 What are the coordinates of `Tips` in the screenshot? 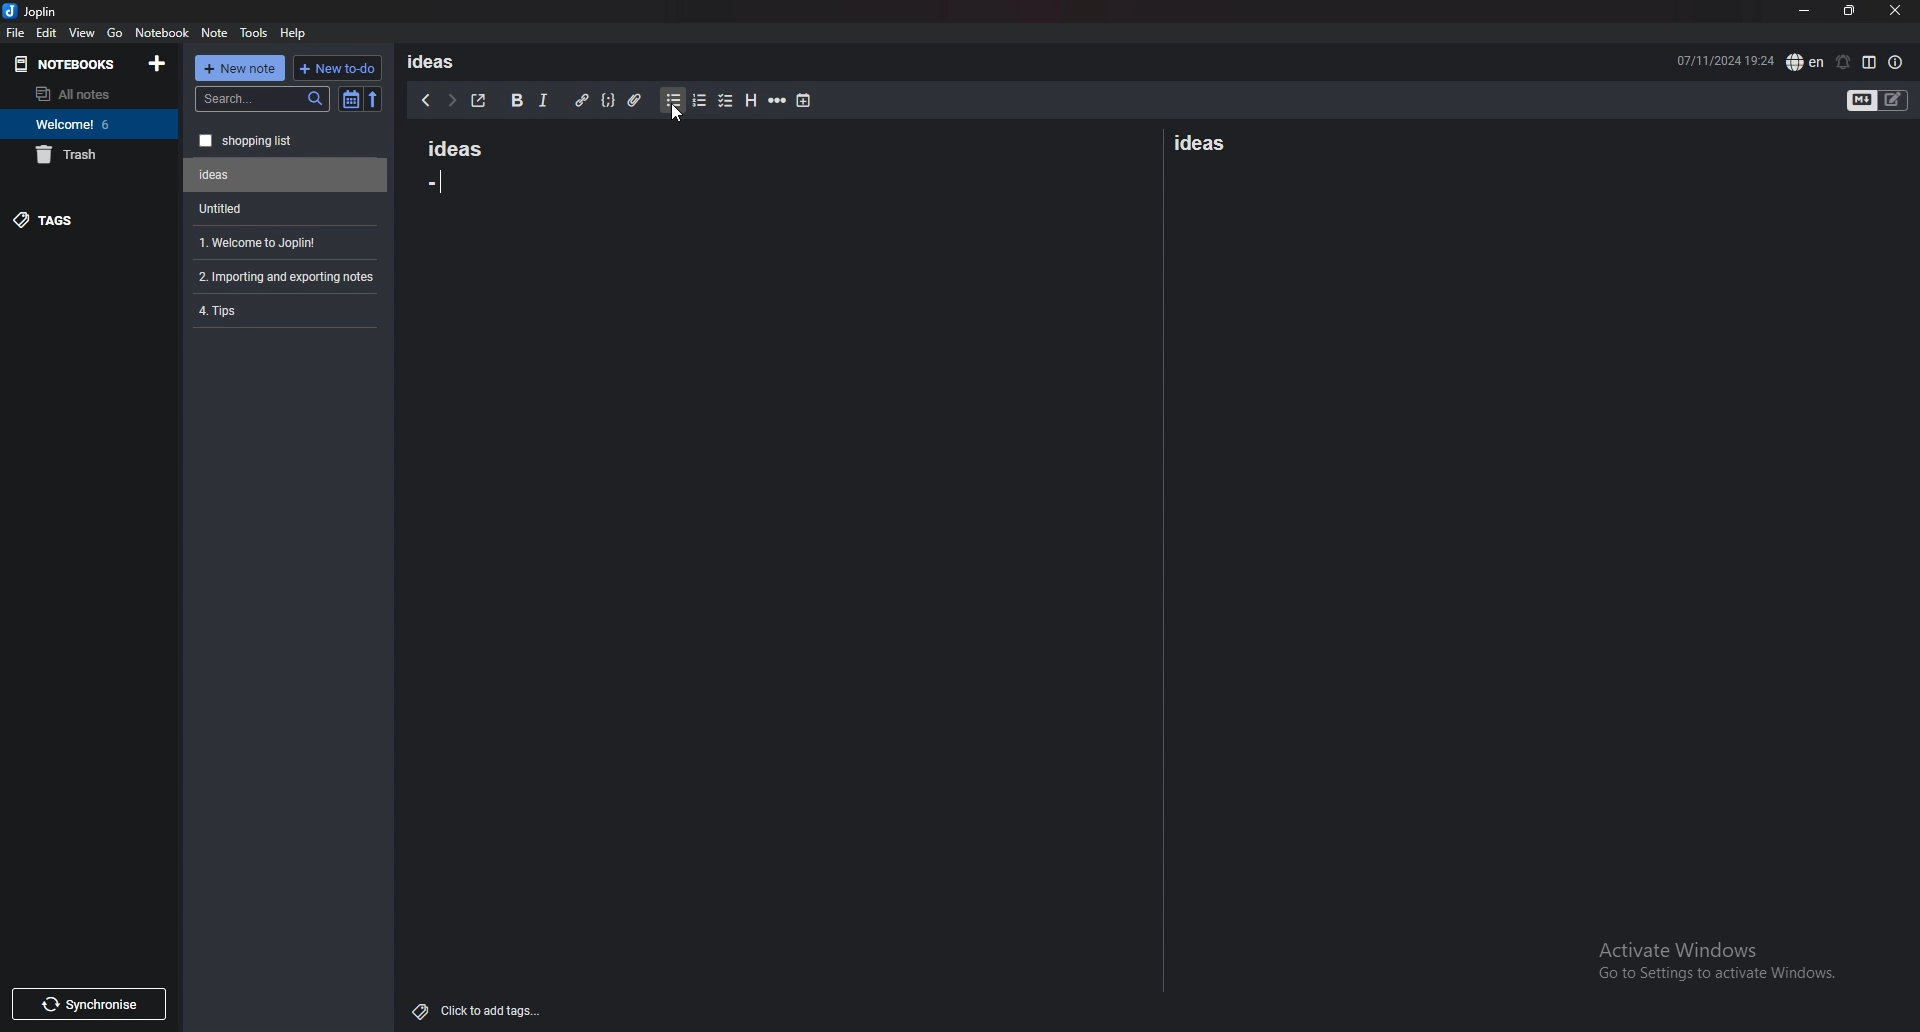 It's located at (284, 309).